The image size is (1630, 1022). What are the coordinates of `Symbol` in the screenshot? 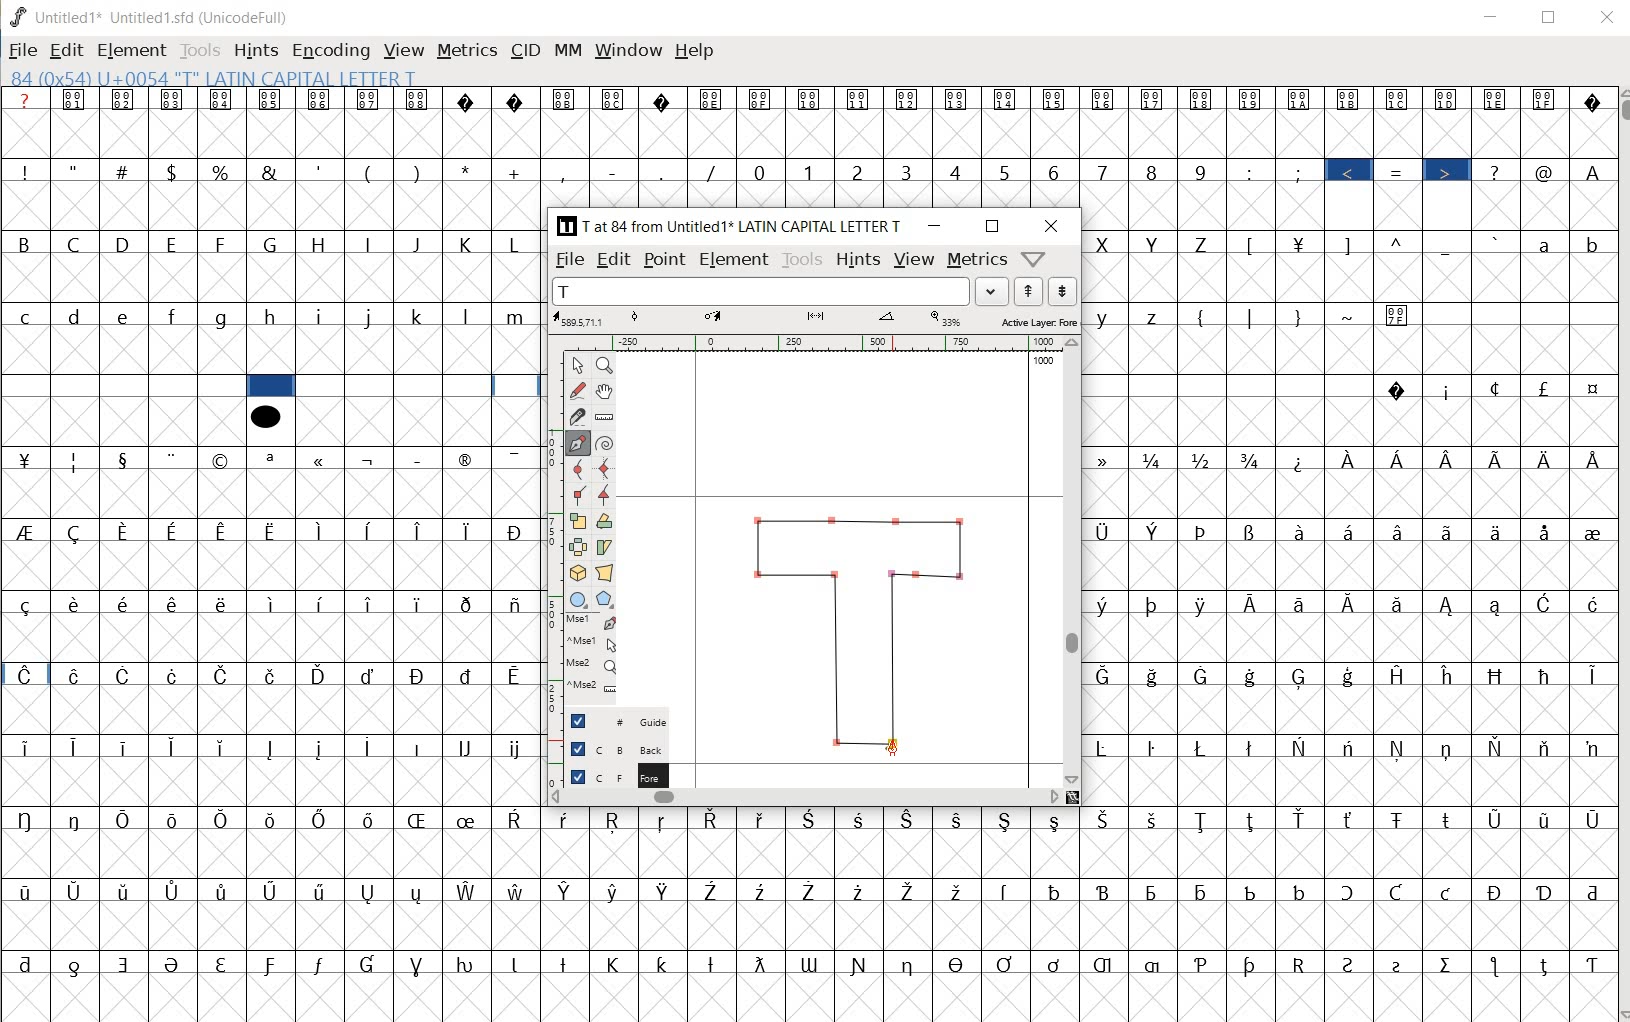 It's located at (1590, 101).